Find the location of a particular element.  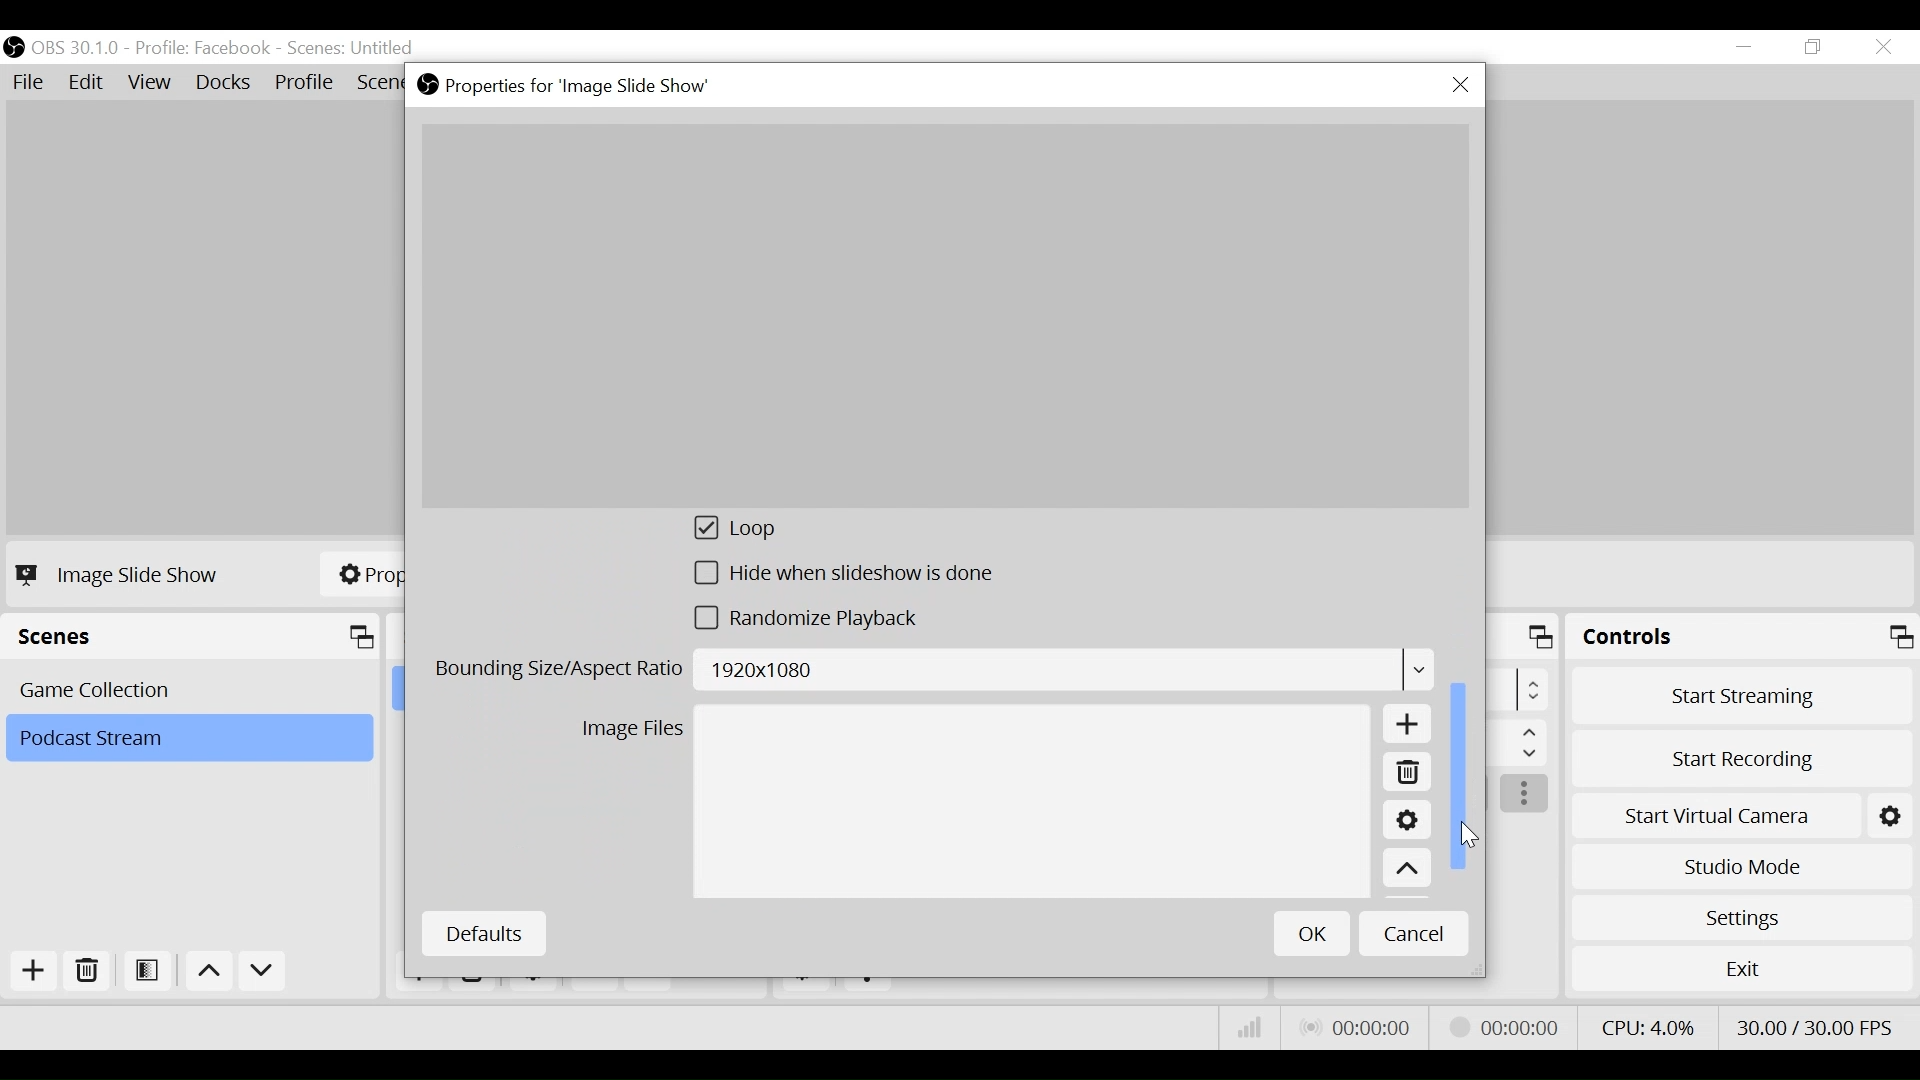

Profile is located at coordinates (203, 48).